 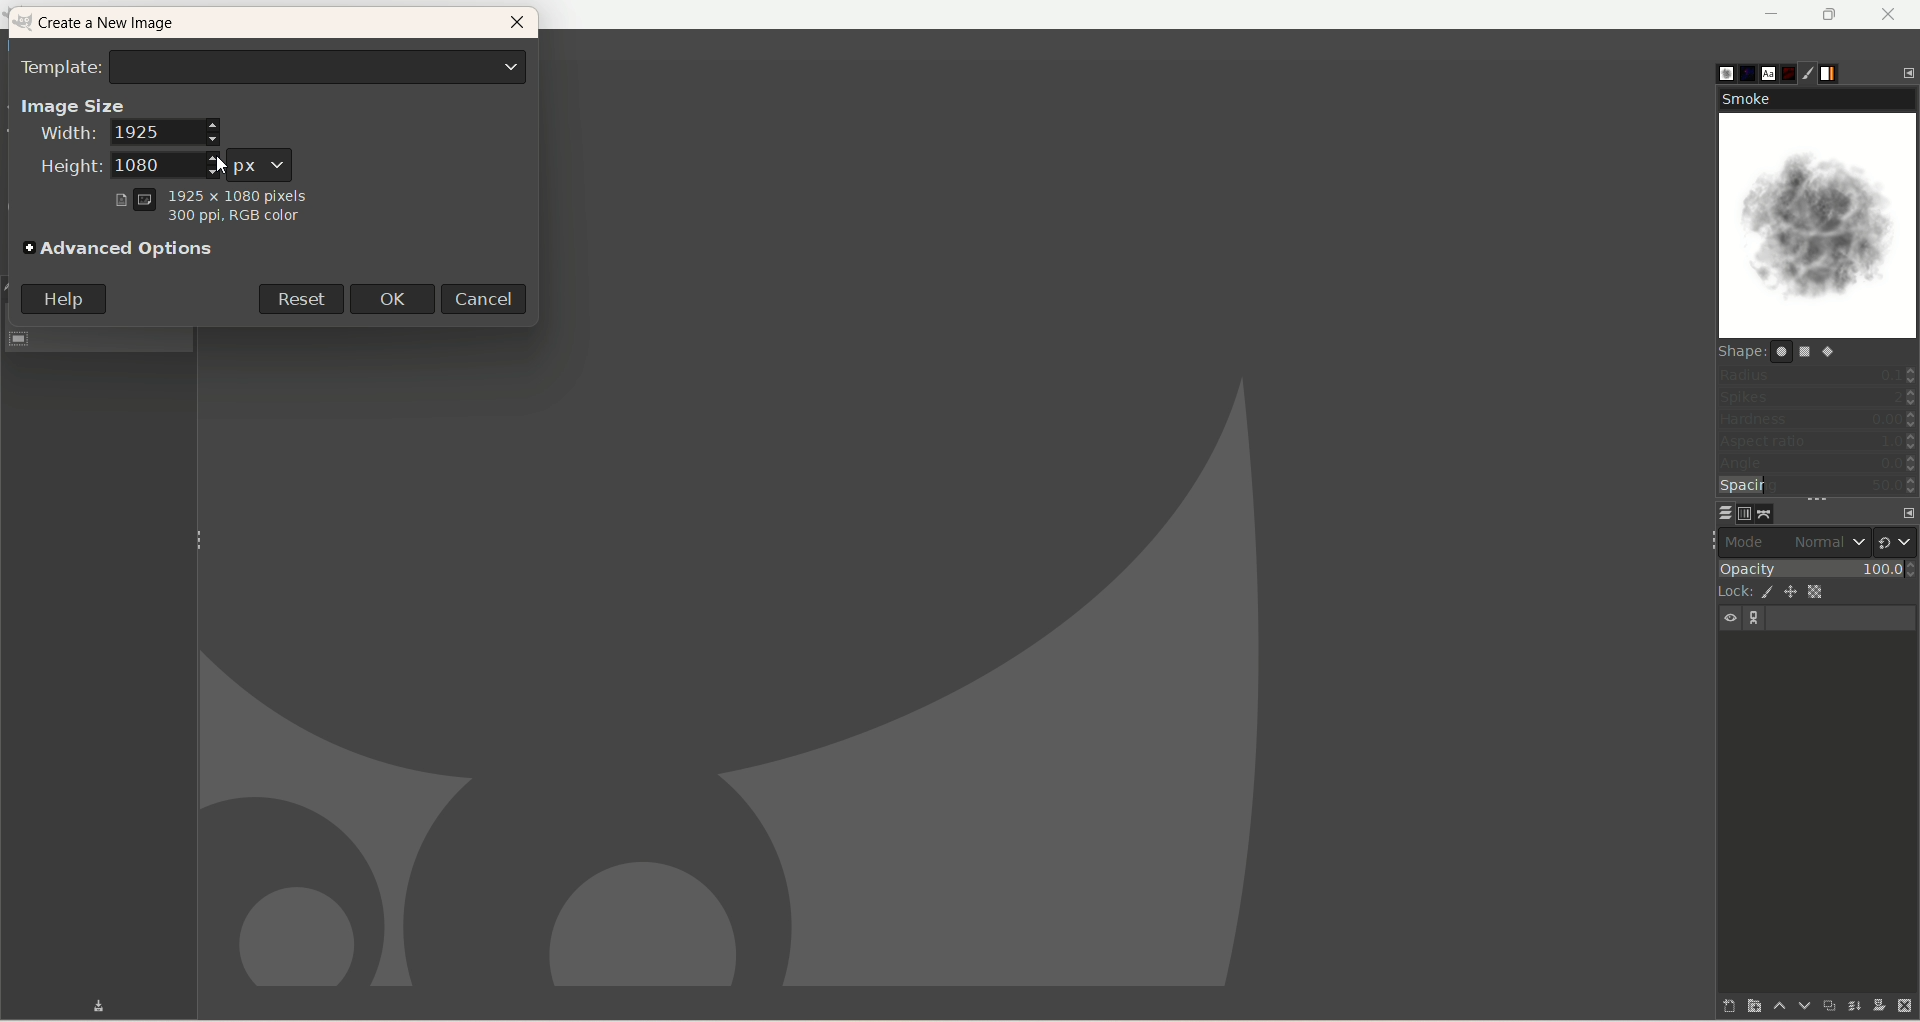 What do you see at coordinates (117, 25) in the screenshot?
I see `create a new image` at bounding box center [117, 25].